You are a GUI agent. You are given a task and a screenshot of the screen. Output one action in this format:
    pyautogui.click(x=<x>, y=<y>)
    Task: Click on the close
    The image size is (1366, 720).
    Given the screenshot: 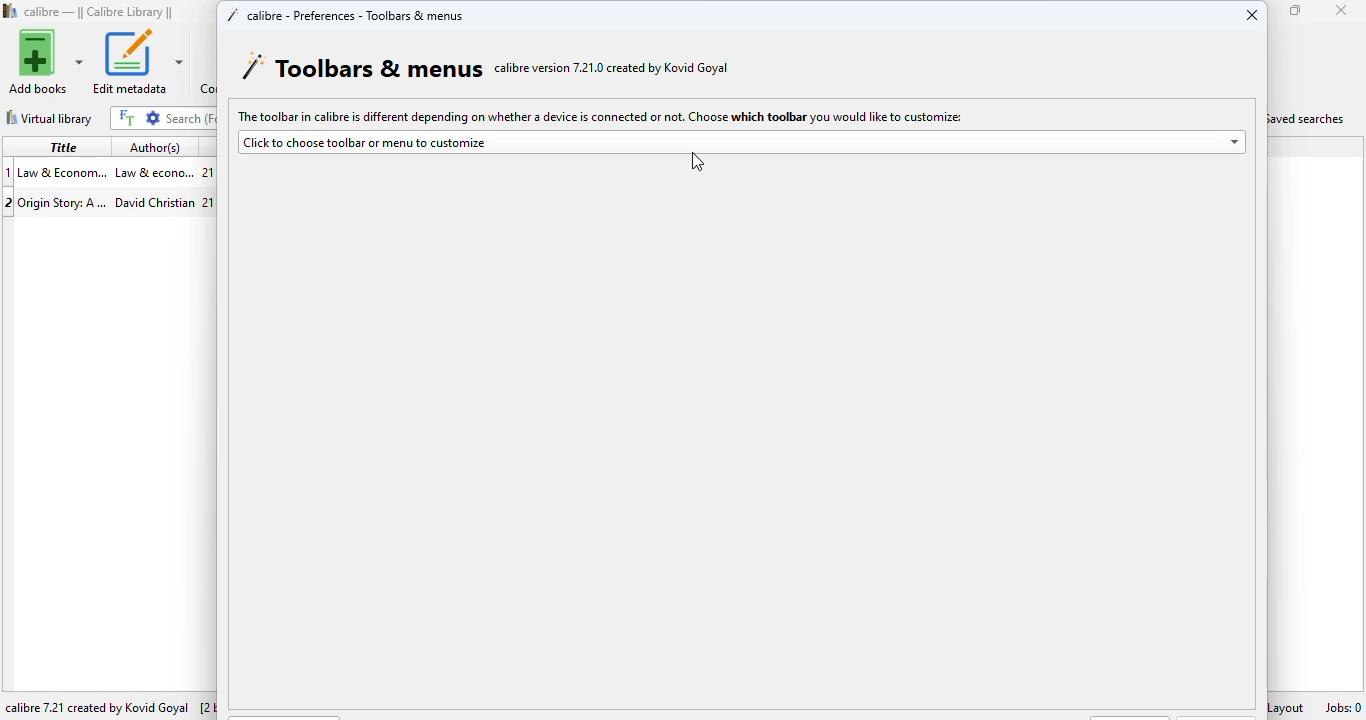 What is the action you would take?
    pyautogui.click(x=1252, y=14)
    